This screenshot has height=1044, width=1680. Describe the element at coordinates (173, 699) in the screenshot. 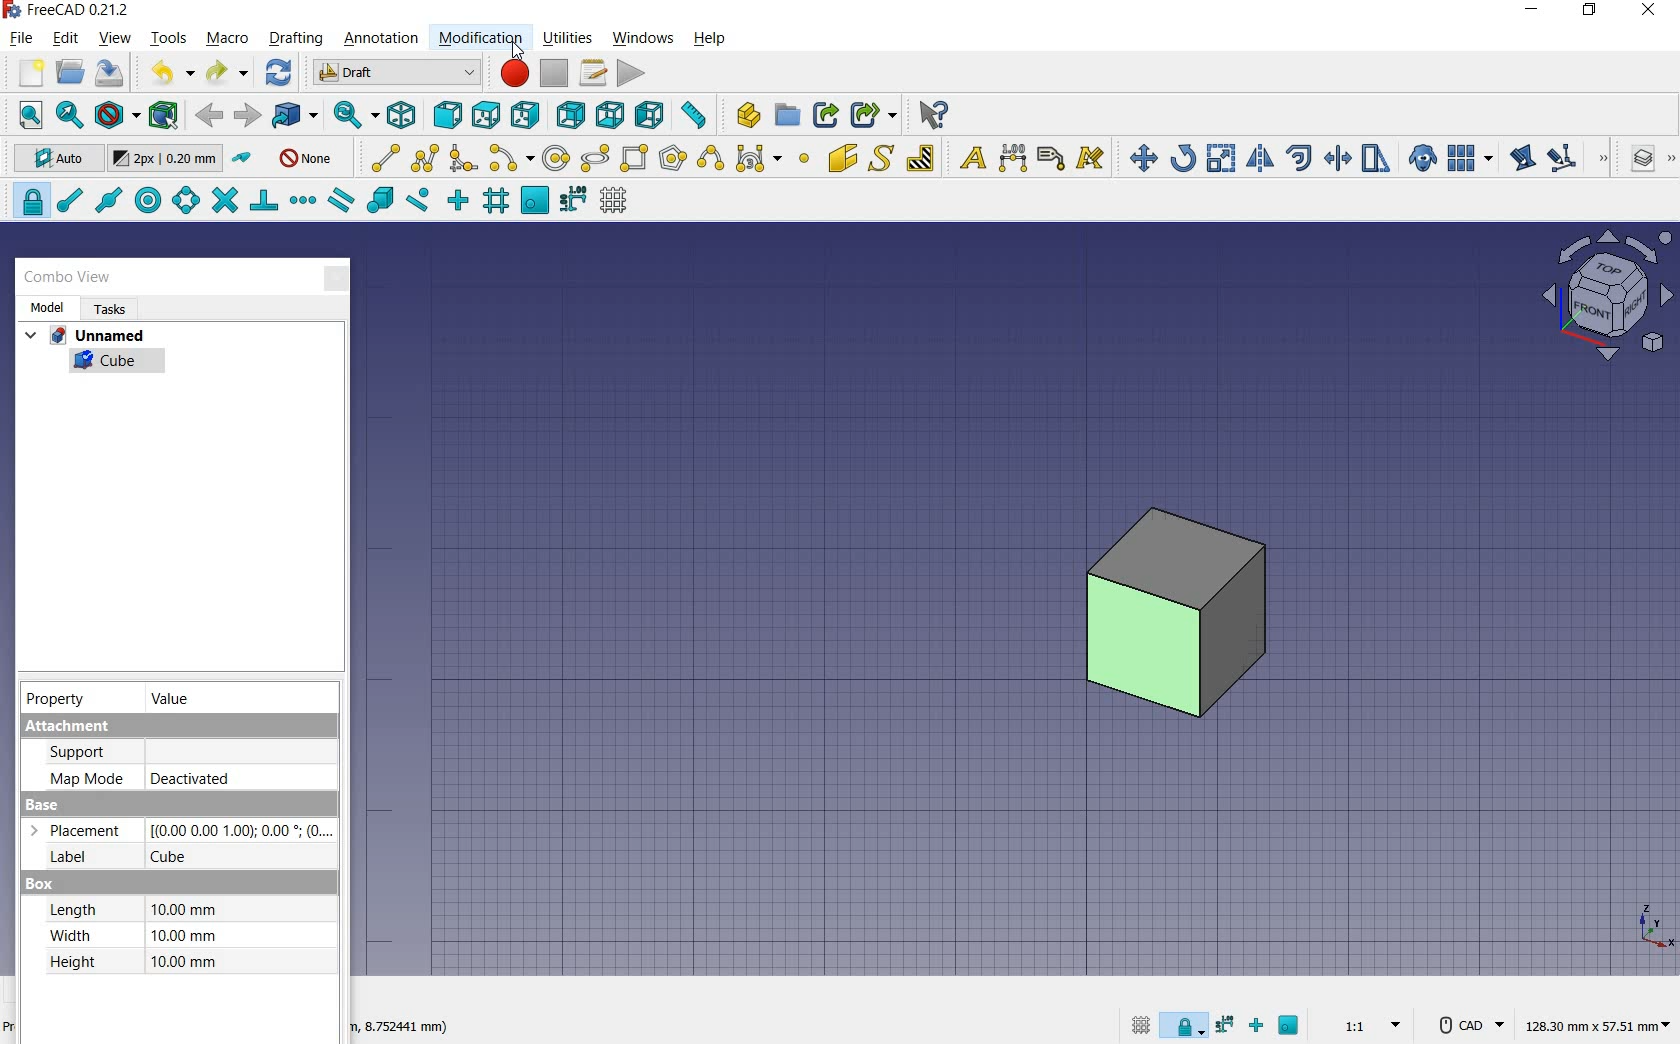

I see `value` at that location.